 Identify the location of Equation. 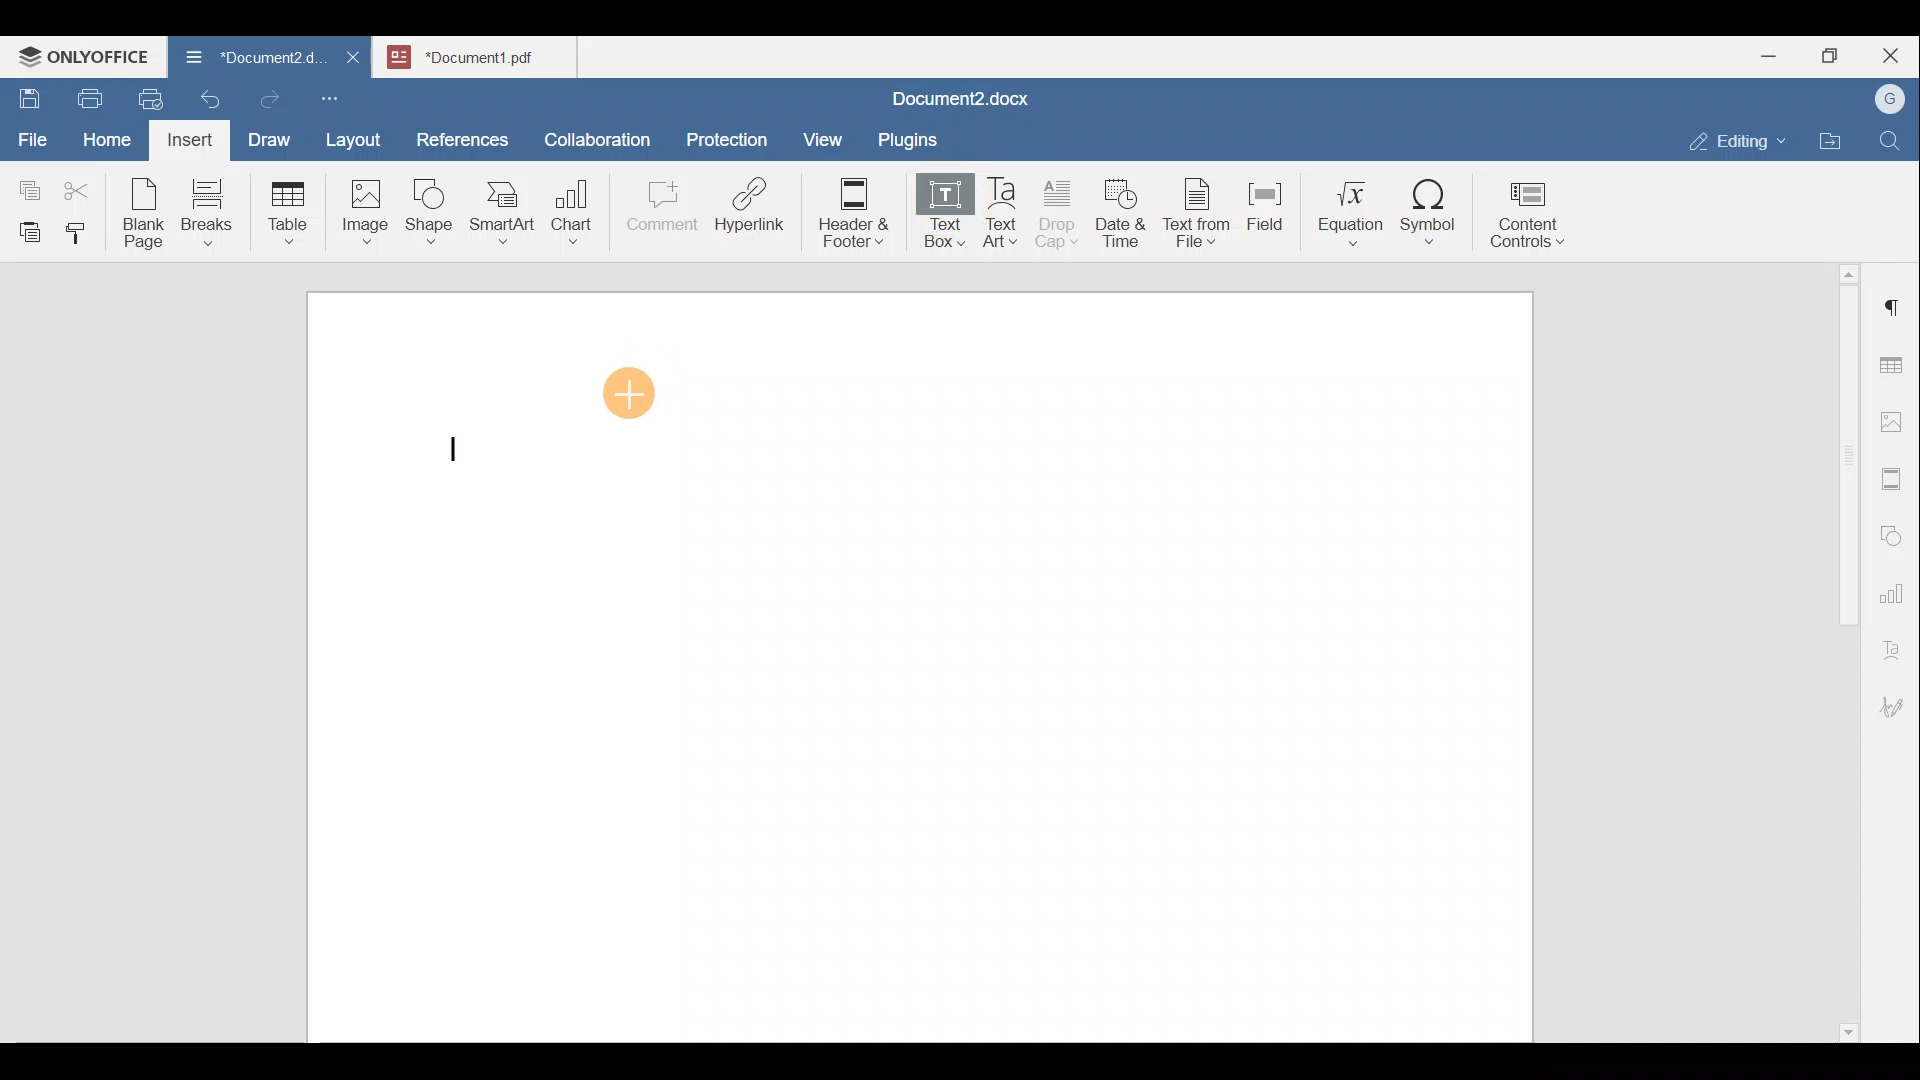
(1355, 212).